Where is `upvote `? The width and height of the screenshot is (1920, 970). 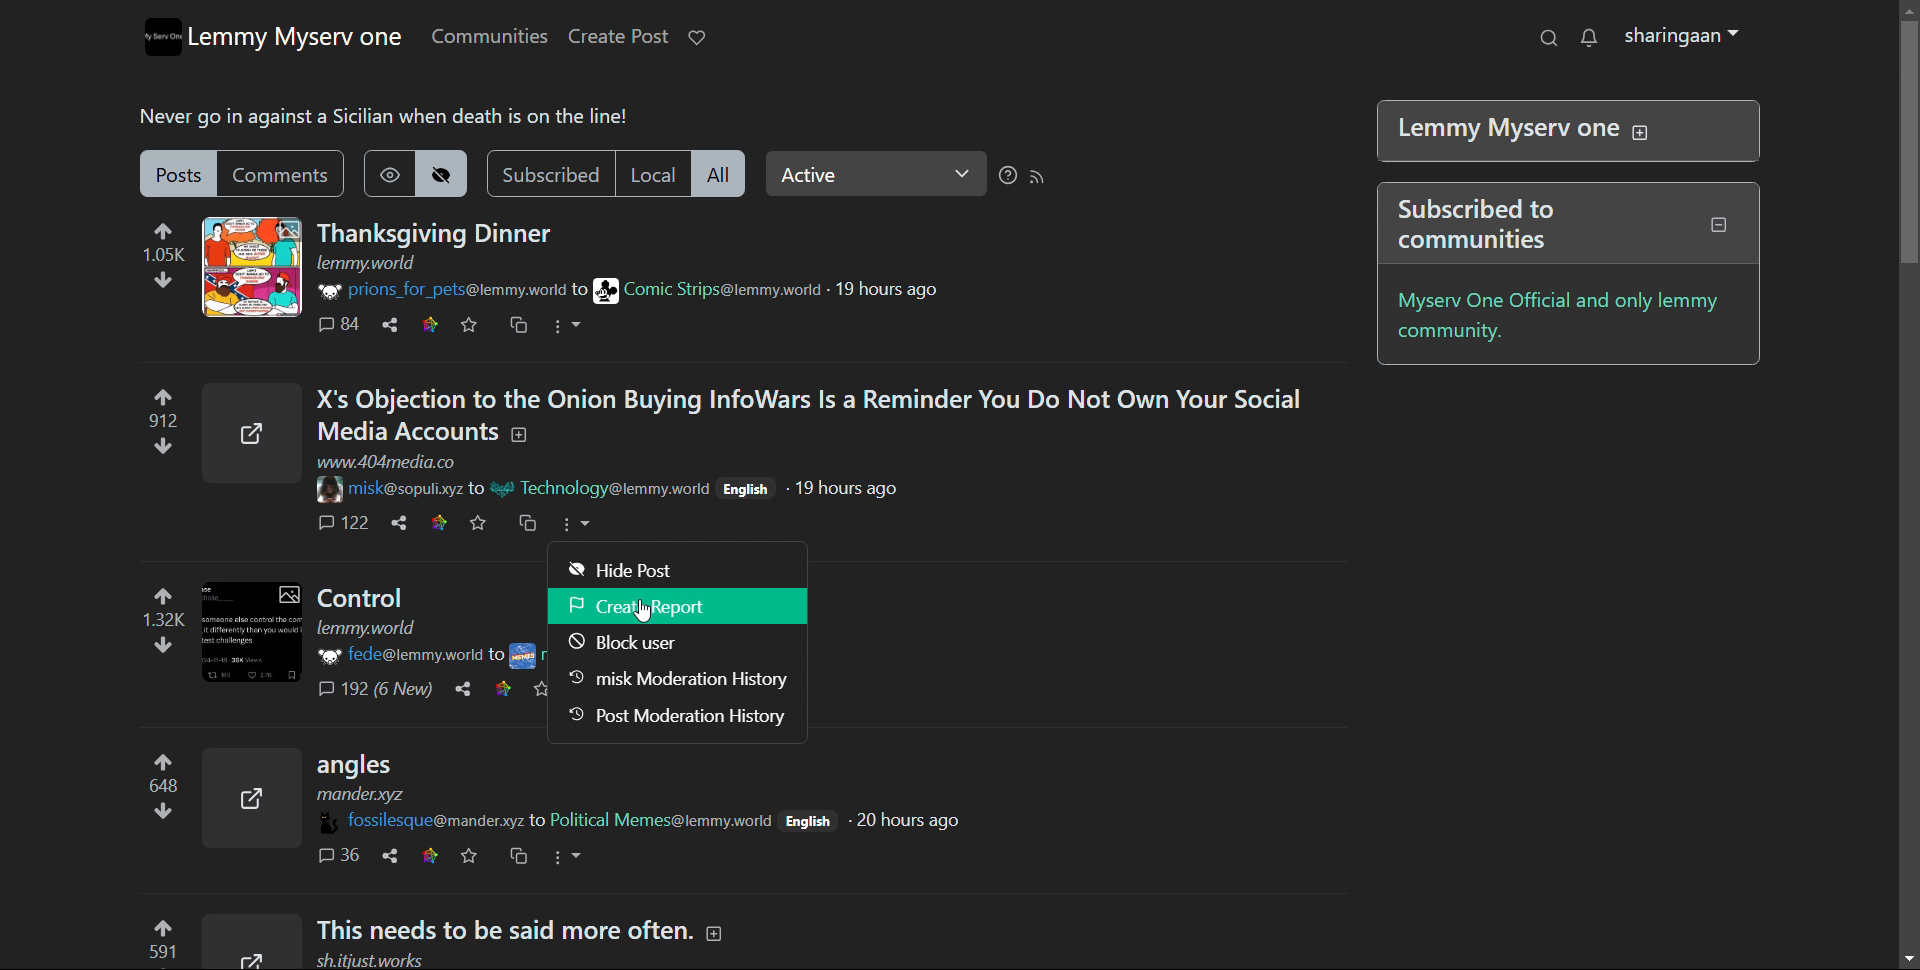 upvote  is located at coordinates (149, 942).